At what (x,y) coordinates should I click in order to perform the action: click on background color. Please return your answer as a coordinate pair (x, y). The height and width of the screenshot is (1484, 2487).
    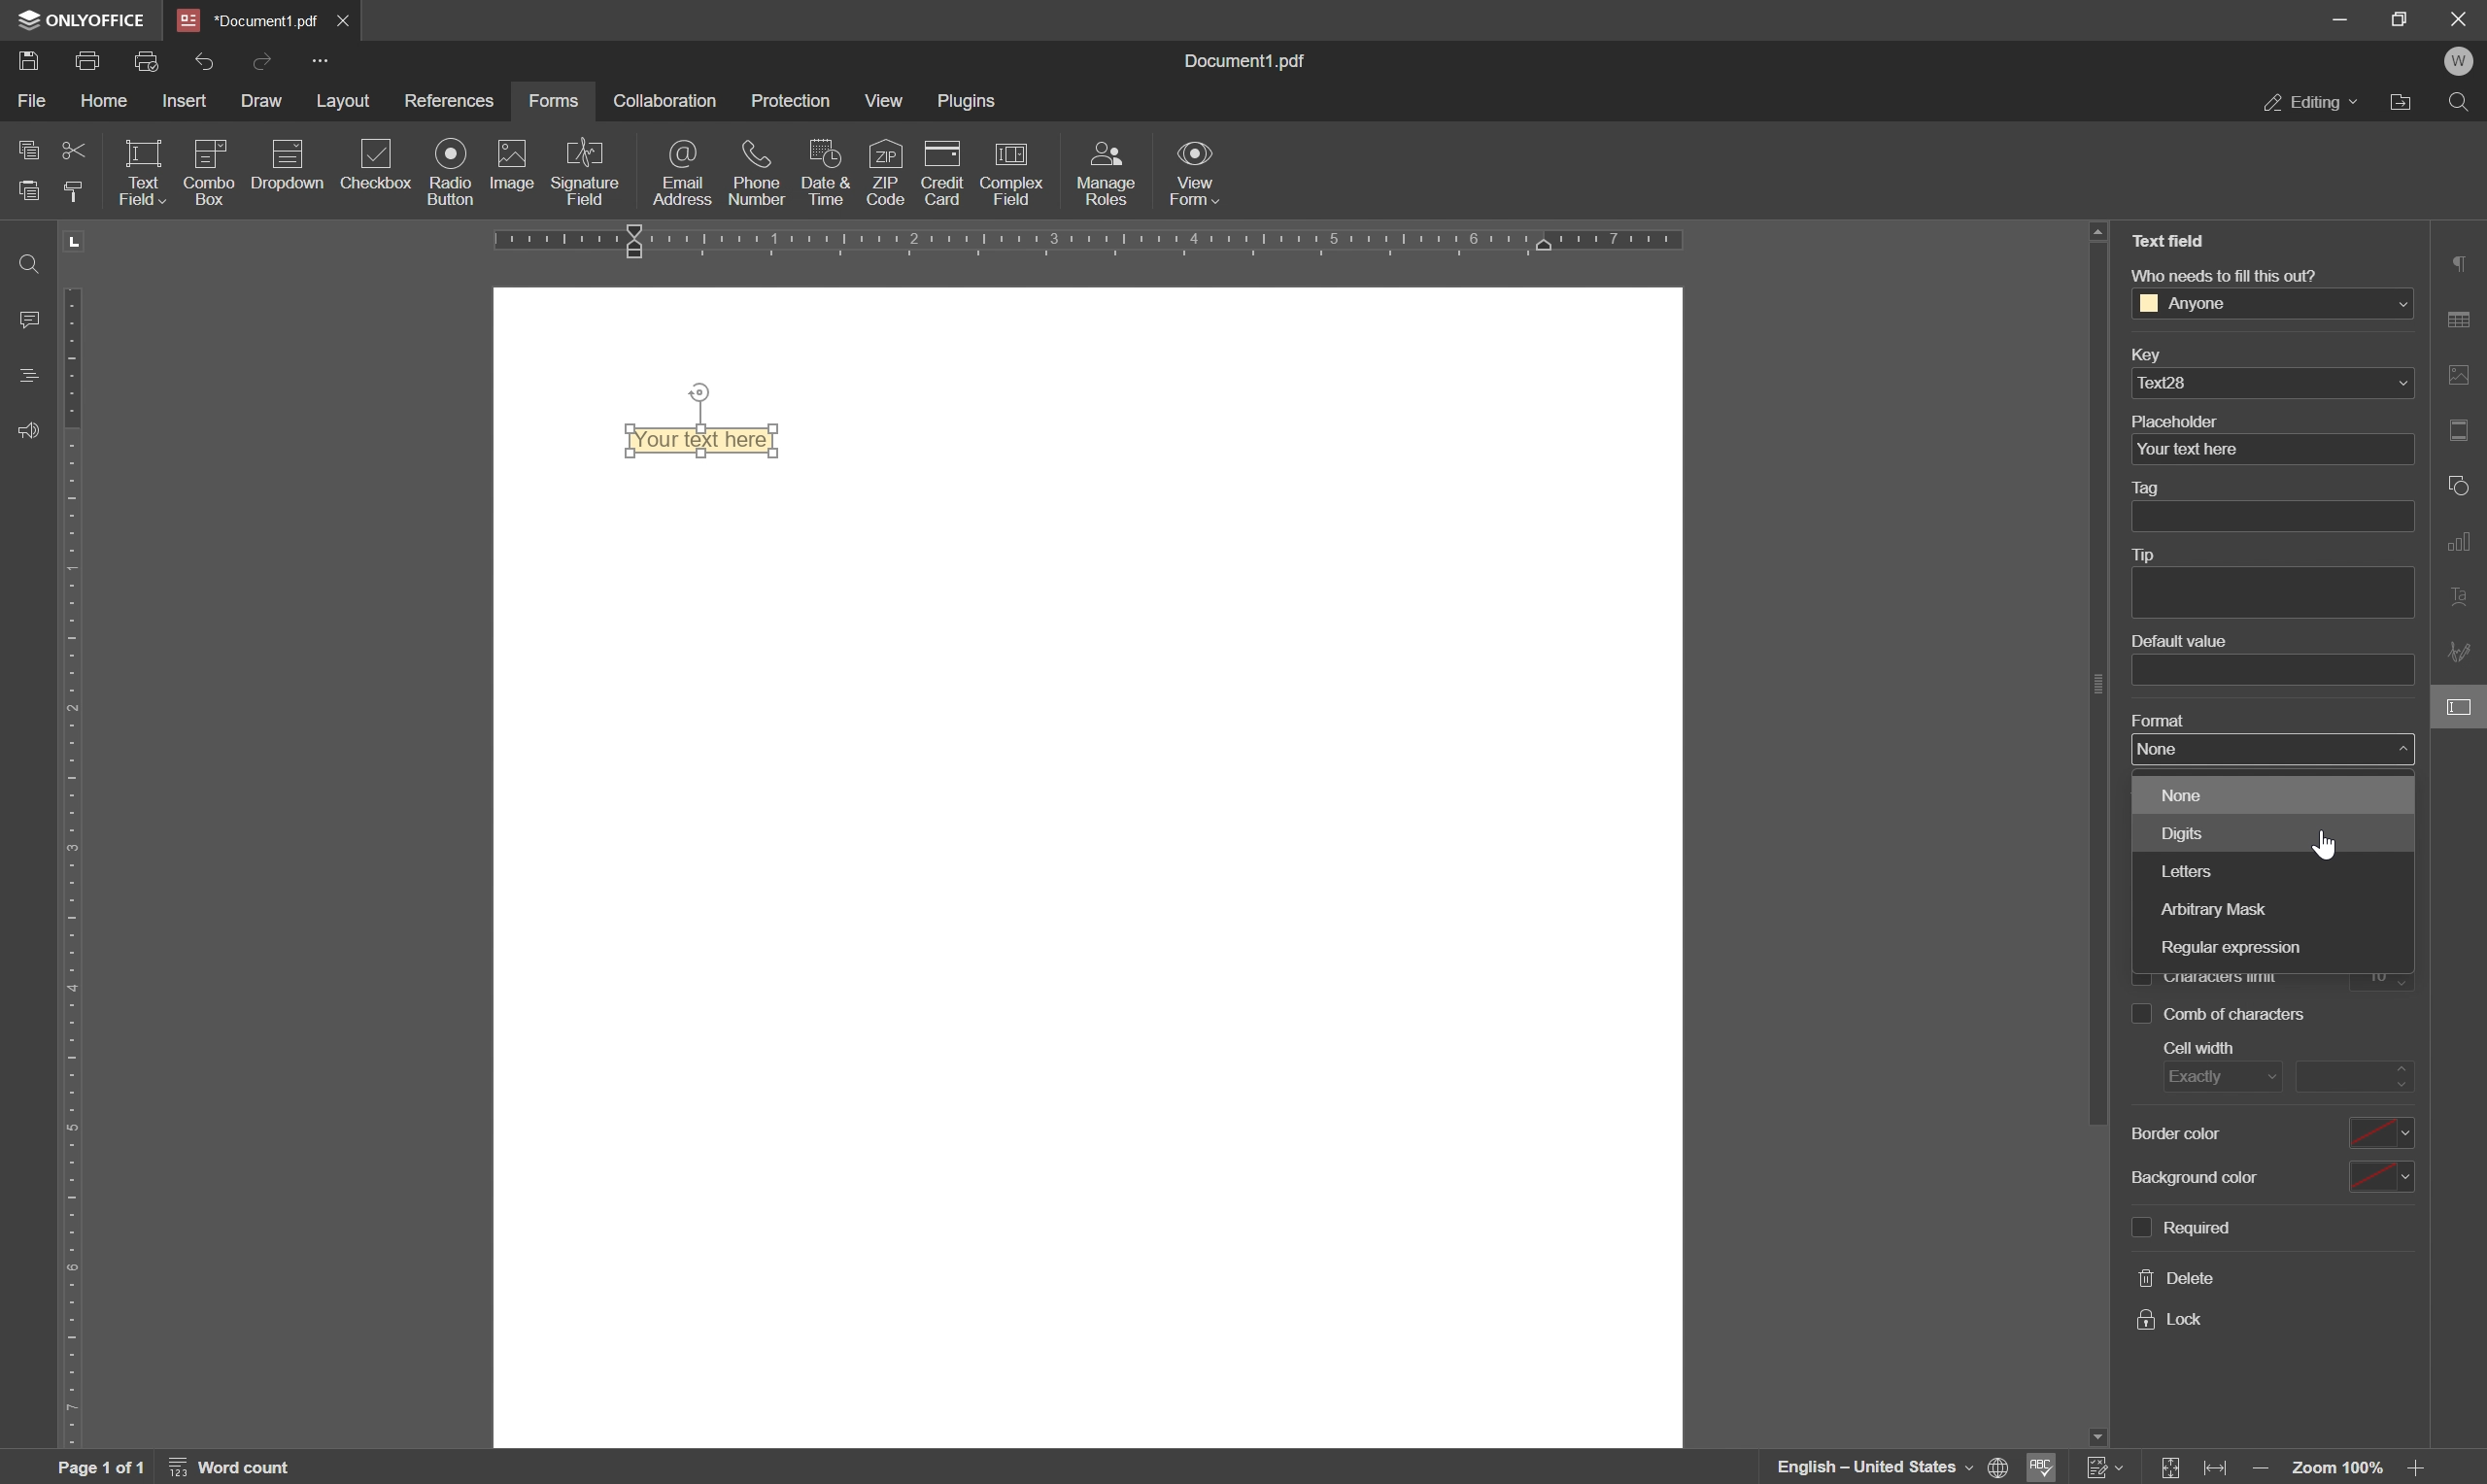
    Looking at the image, I should click on (2190, 1176).